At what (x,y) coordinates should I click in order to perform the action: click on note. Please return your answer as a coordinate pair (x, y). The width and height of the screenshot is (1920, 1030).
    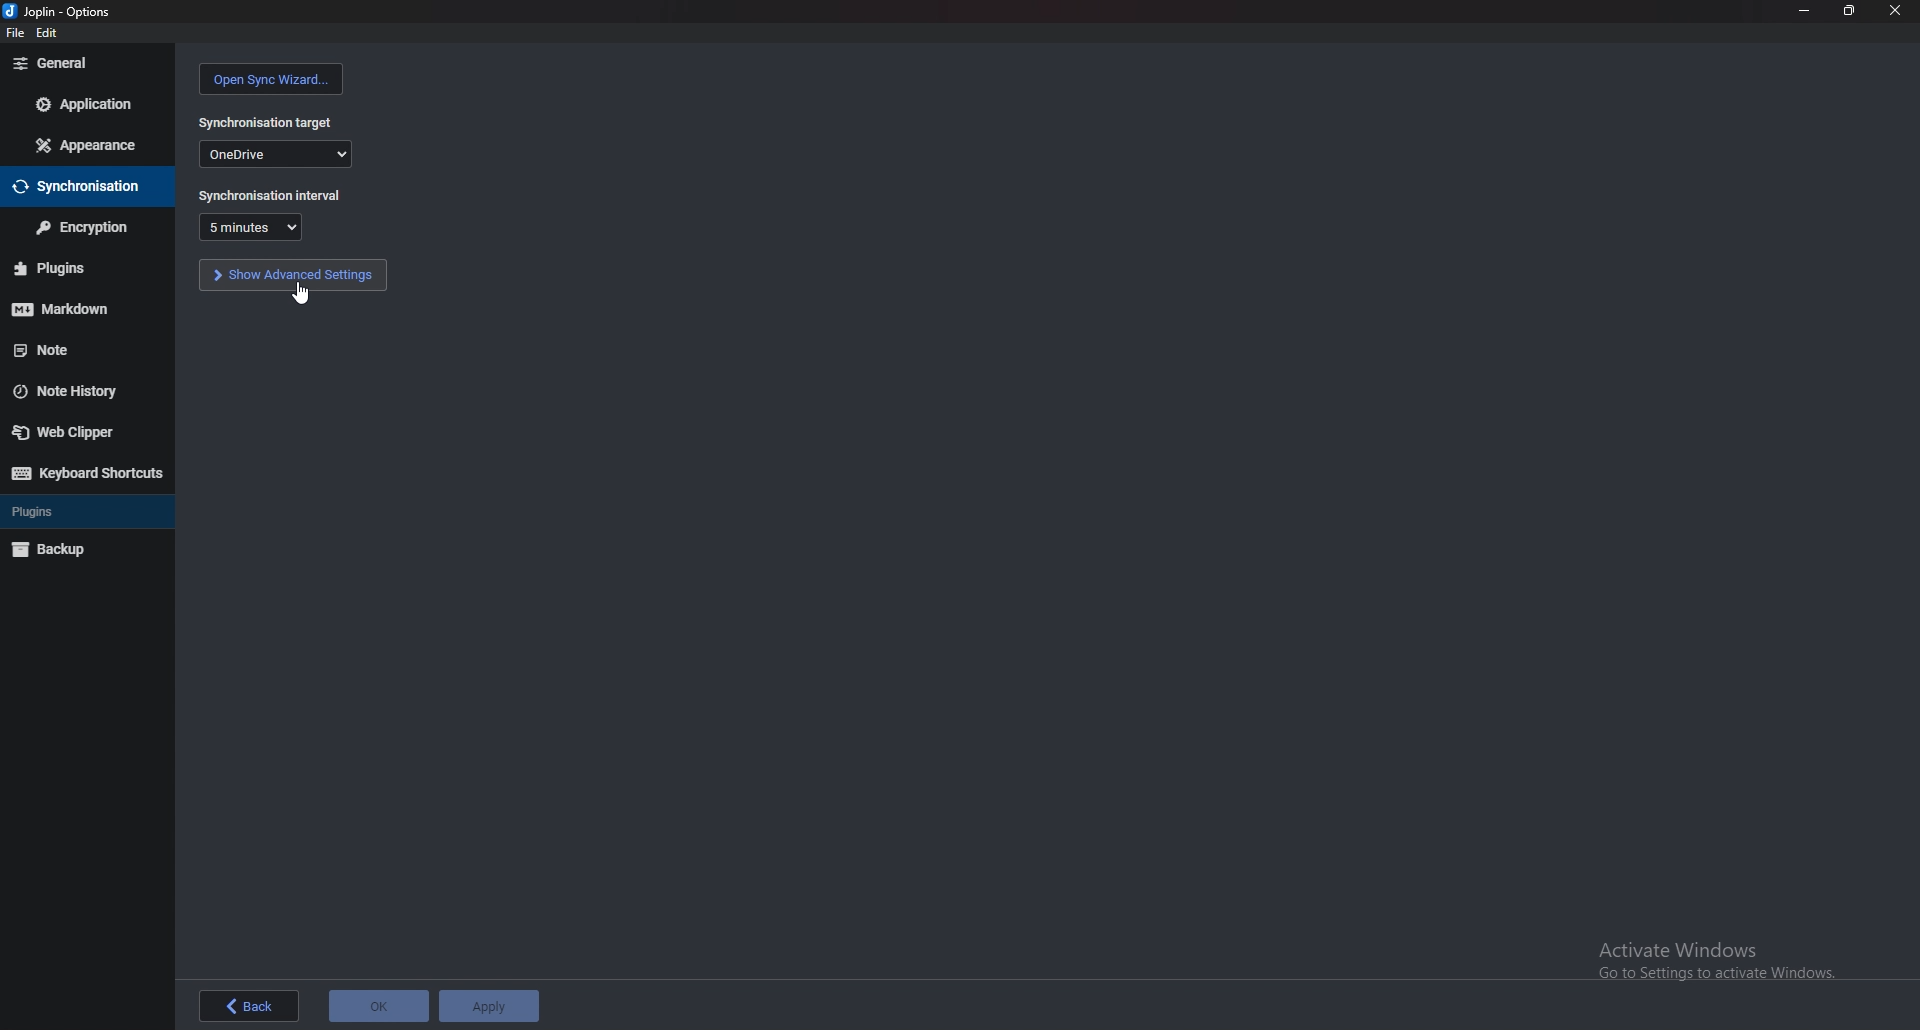
    Looking at the image, I should click on (77, 350).